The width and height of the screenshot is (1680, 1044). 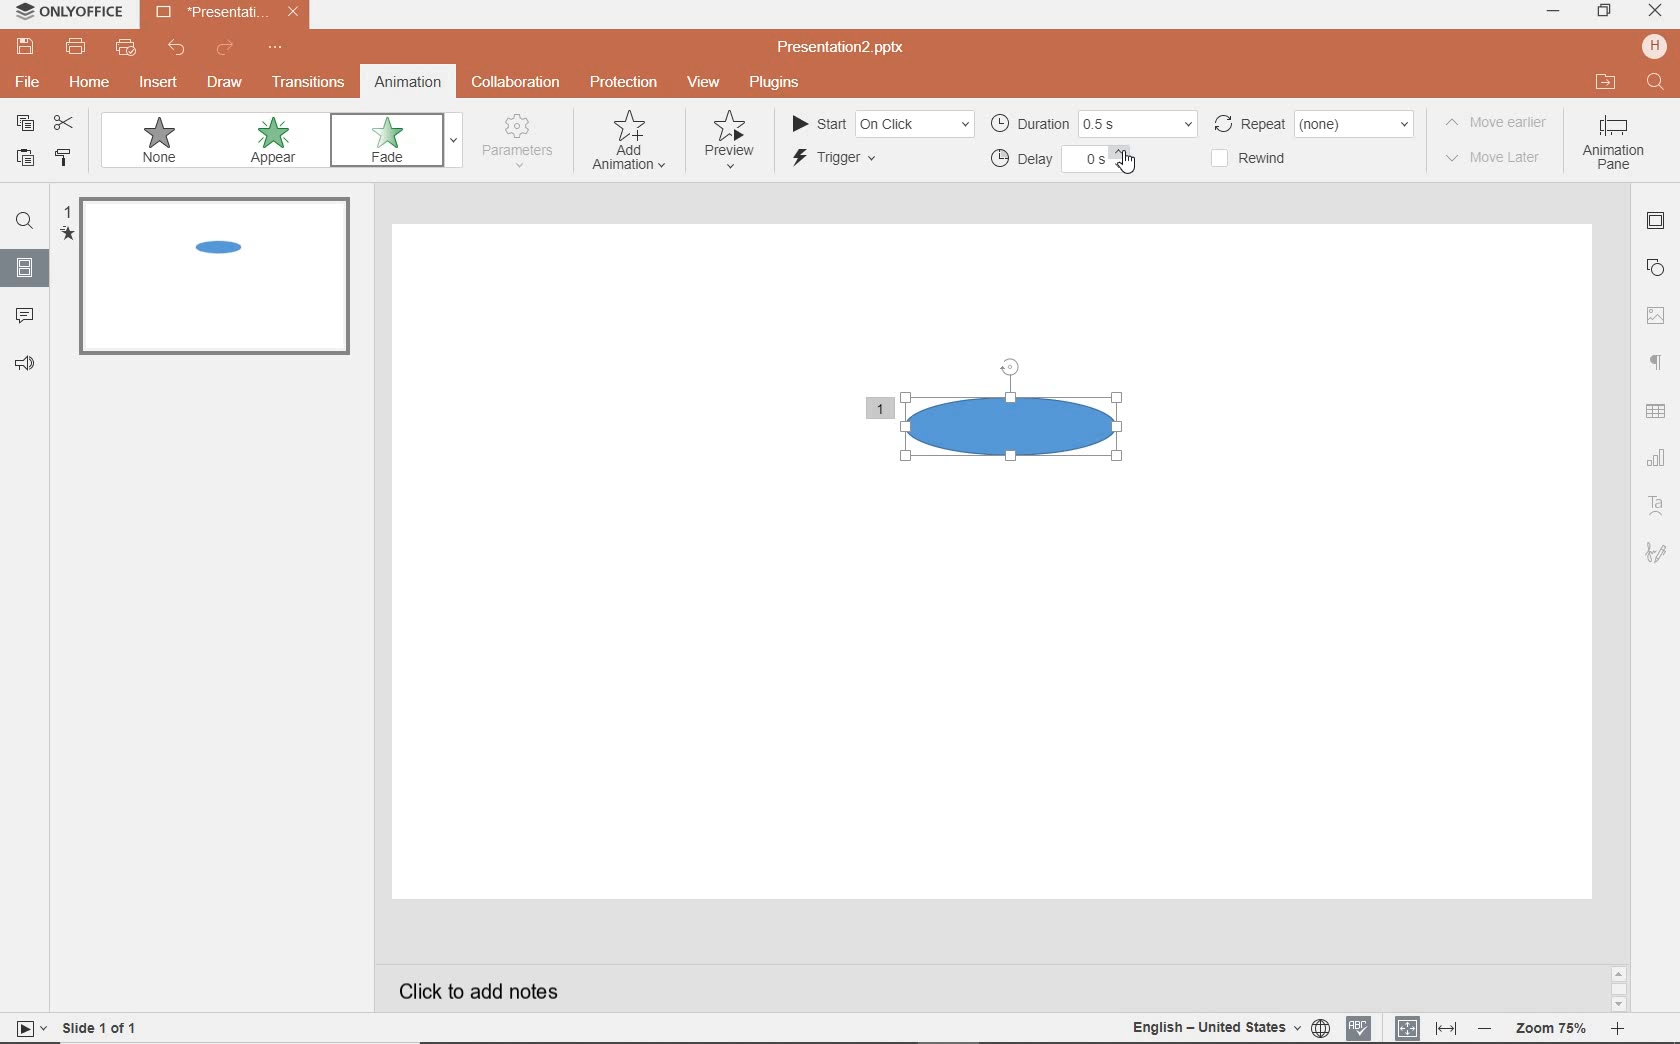 I want to click on delay, so click(x=1064, y=163).